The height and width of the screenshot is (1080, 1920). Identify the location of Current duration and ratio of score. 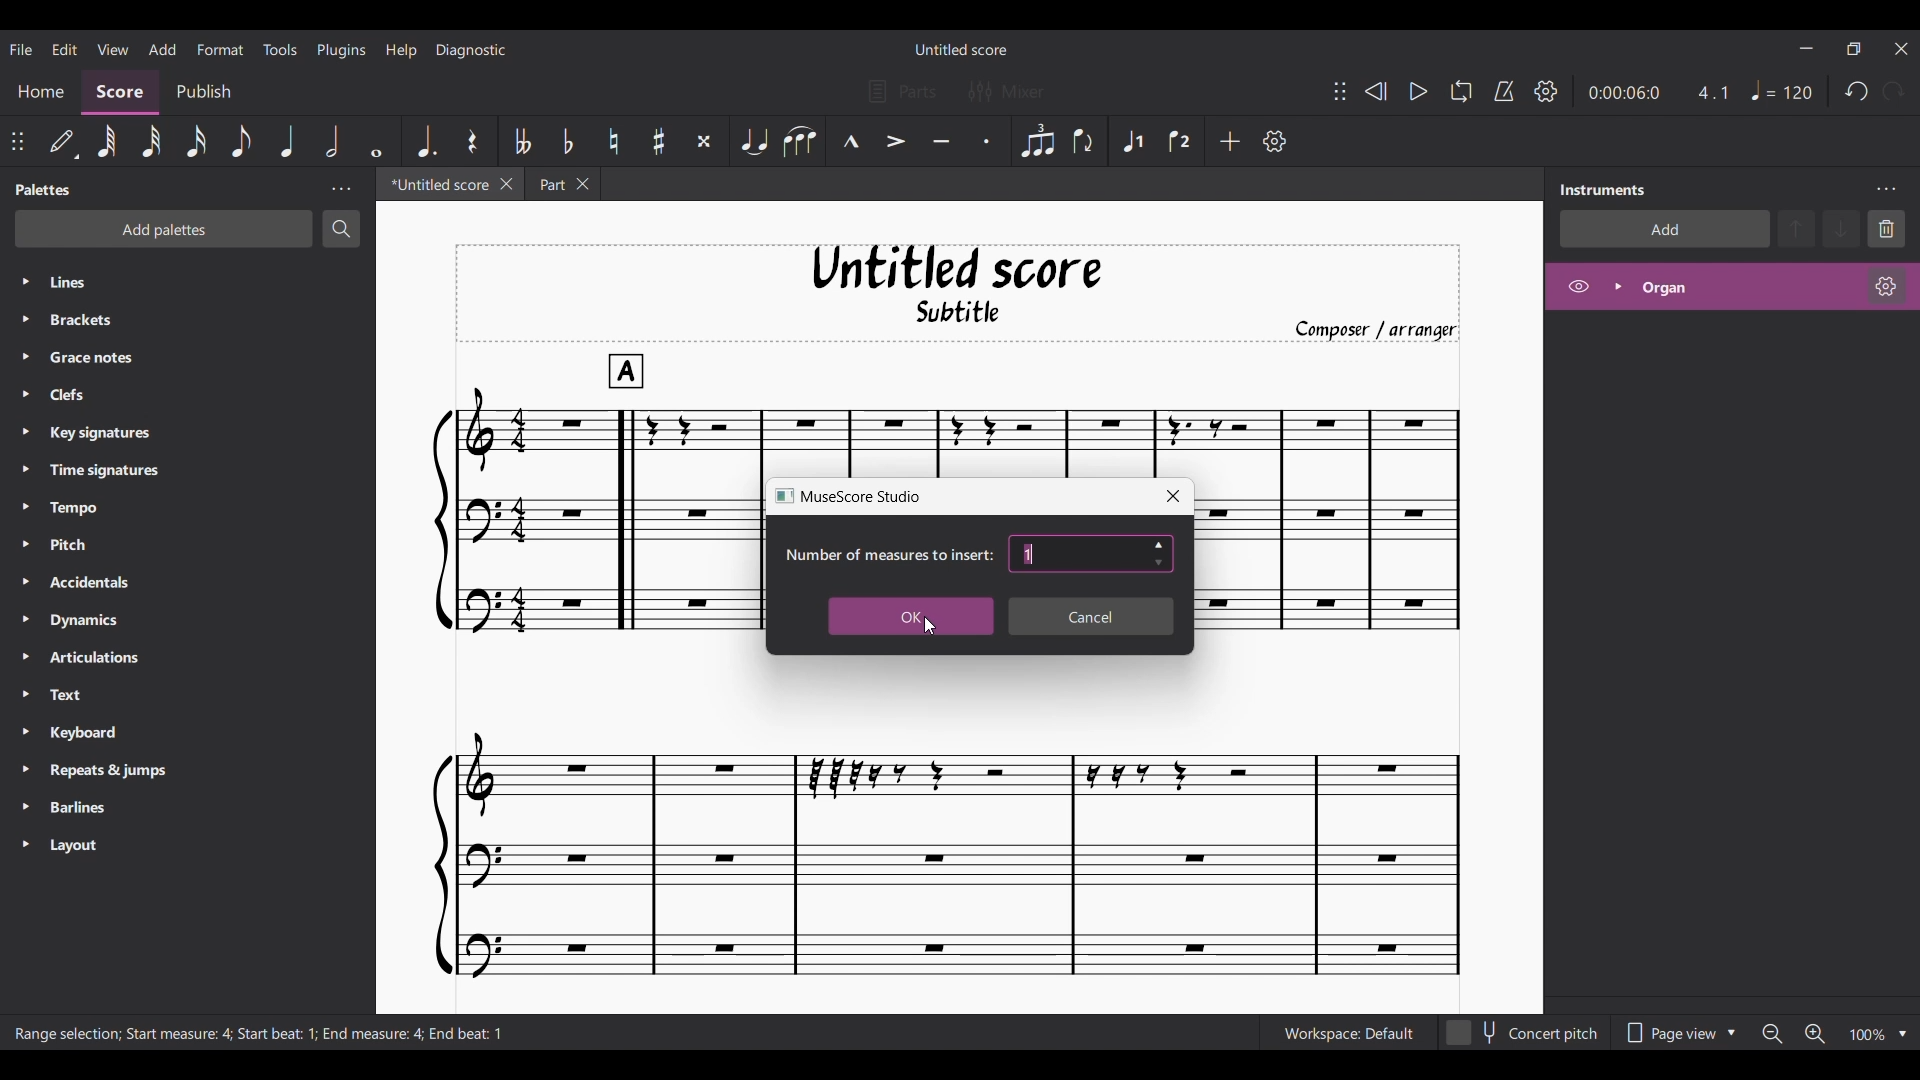
(1658, 92).